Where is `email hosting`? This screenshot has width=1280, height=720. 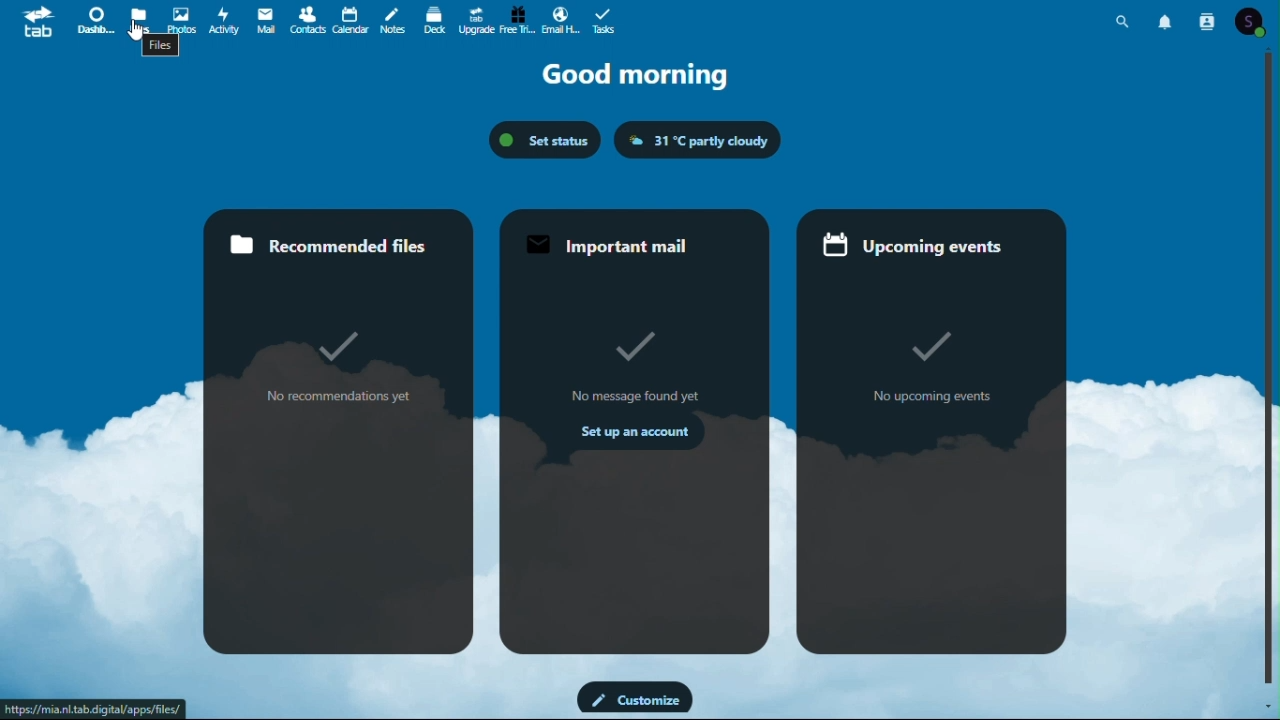
email hosting is located at coordinates (559, 20).